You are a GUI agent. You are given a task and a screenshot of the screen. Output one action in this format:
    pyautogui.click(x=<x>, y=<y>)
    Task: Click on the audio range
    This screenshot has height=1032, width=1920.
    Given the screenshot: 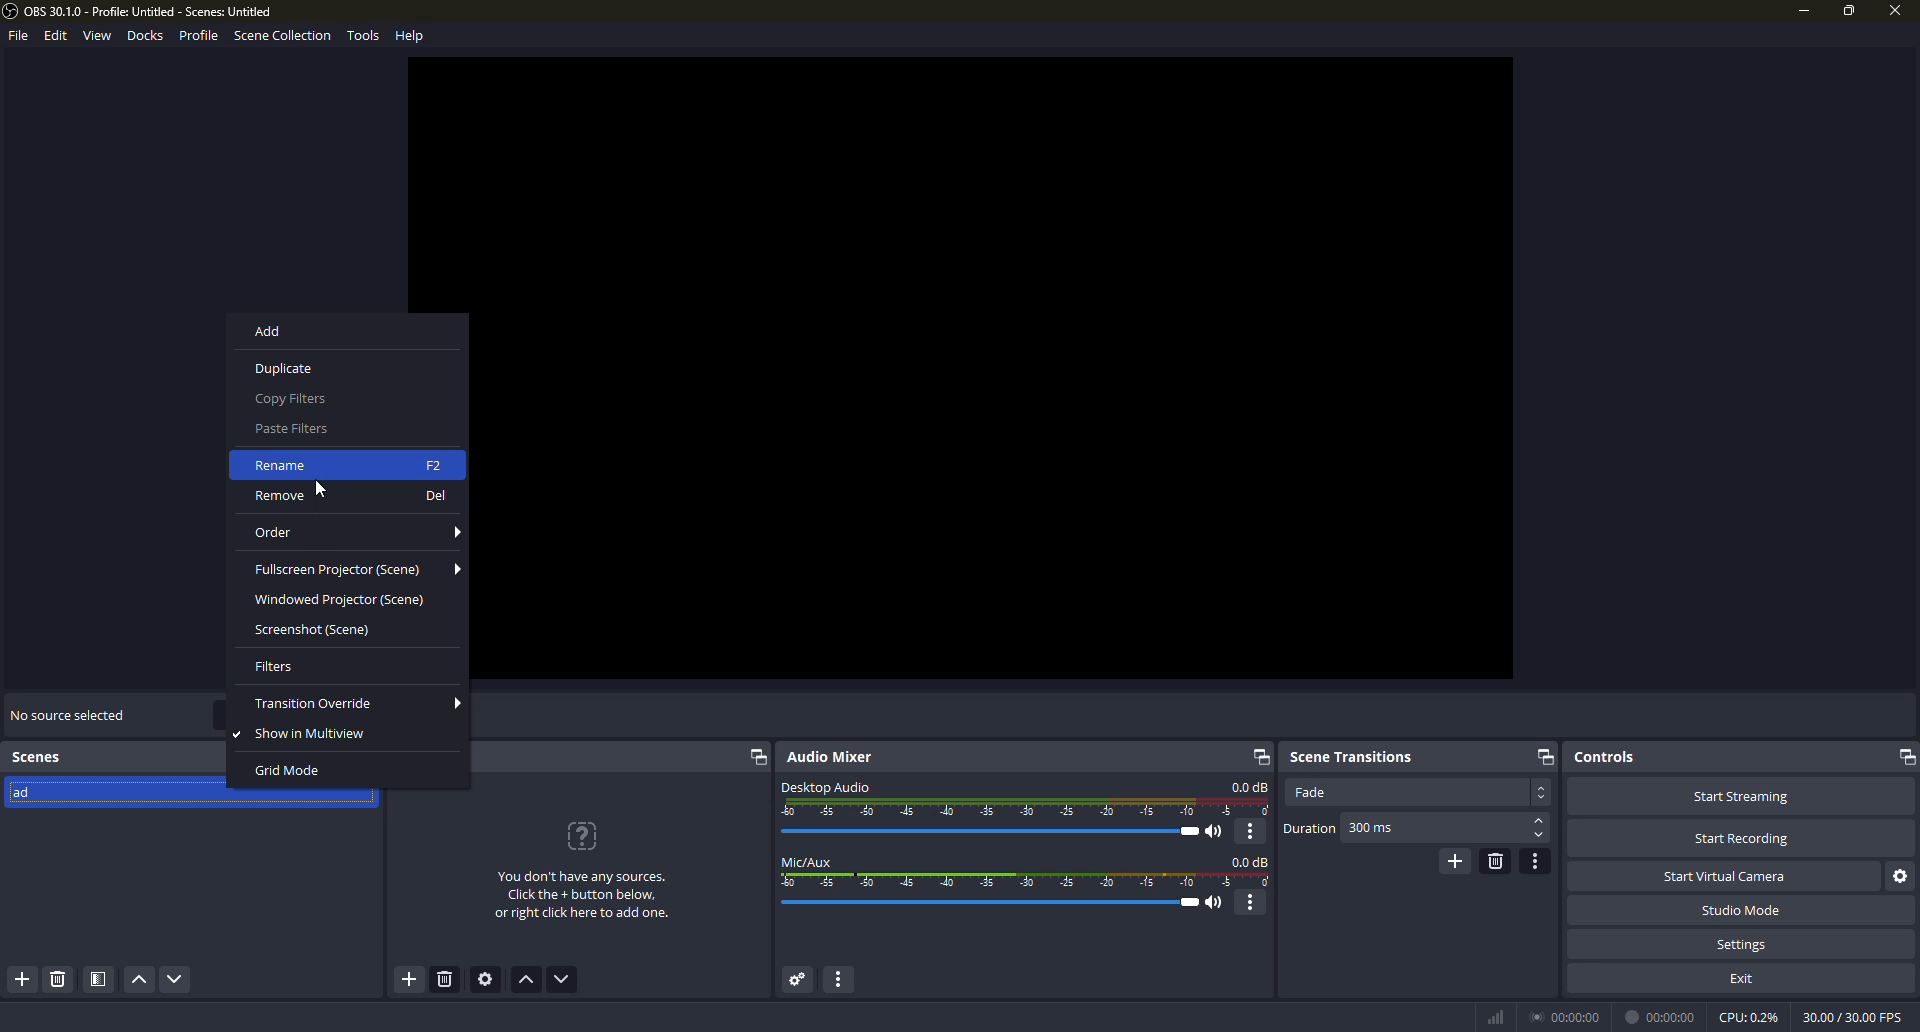 What is the action you would take?
    pyautogui.click(x=1027, y=808)
    